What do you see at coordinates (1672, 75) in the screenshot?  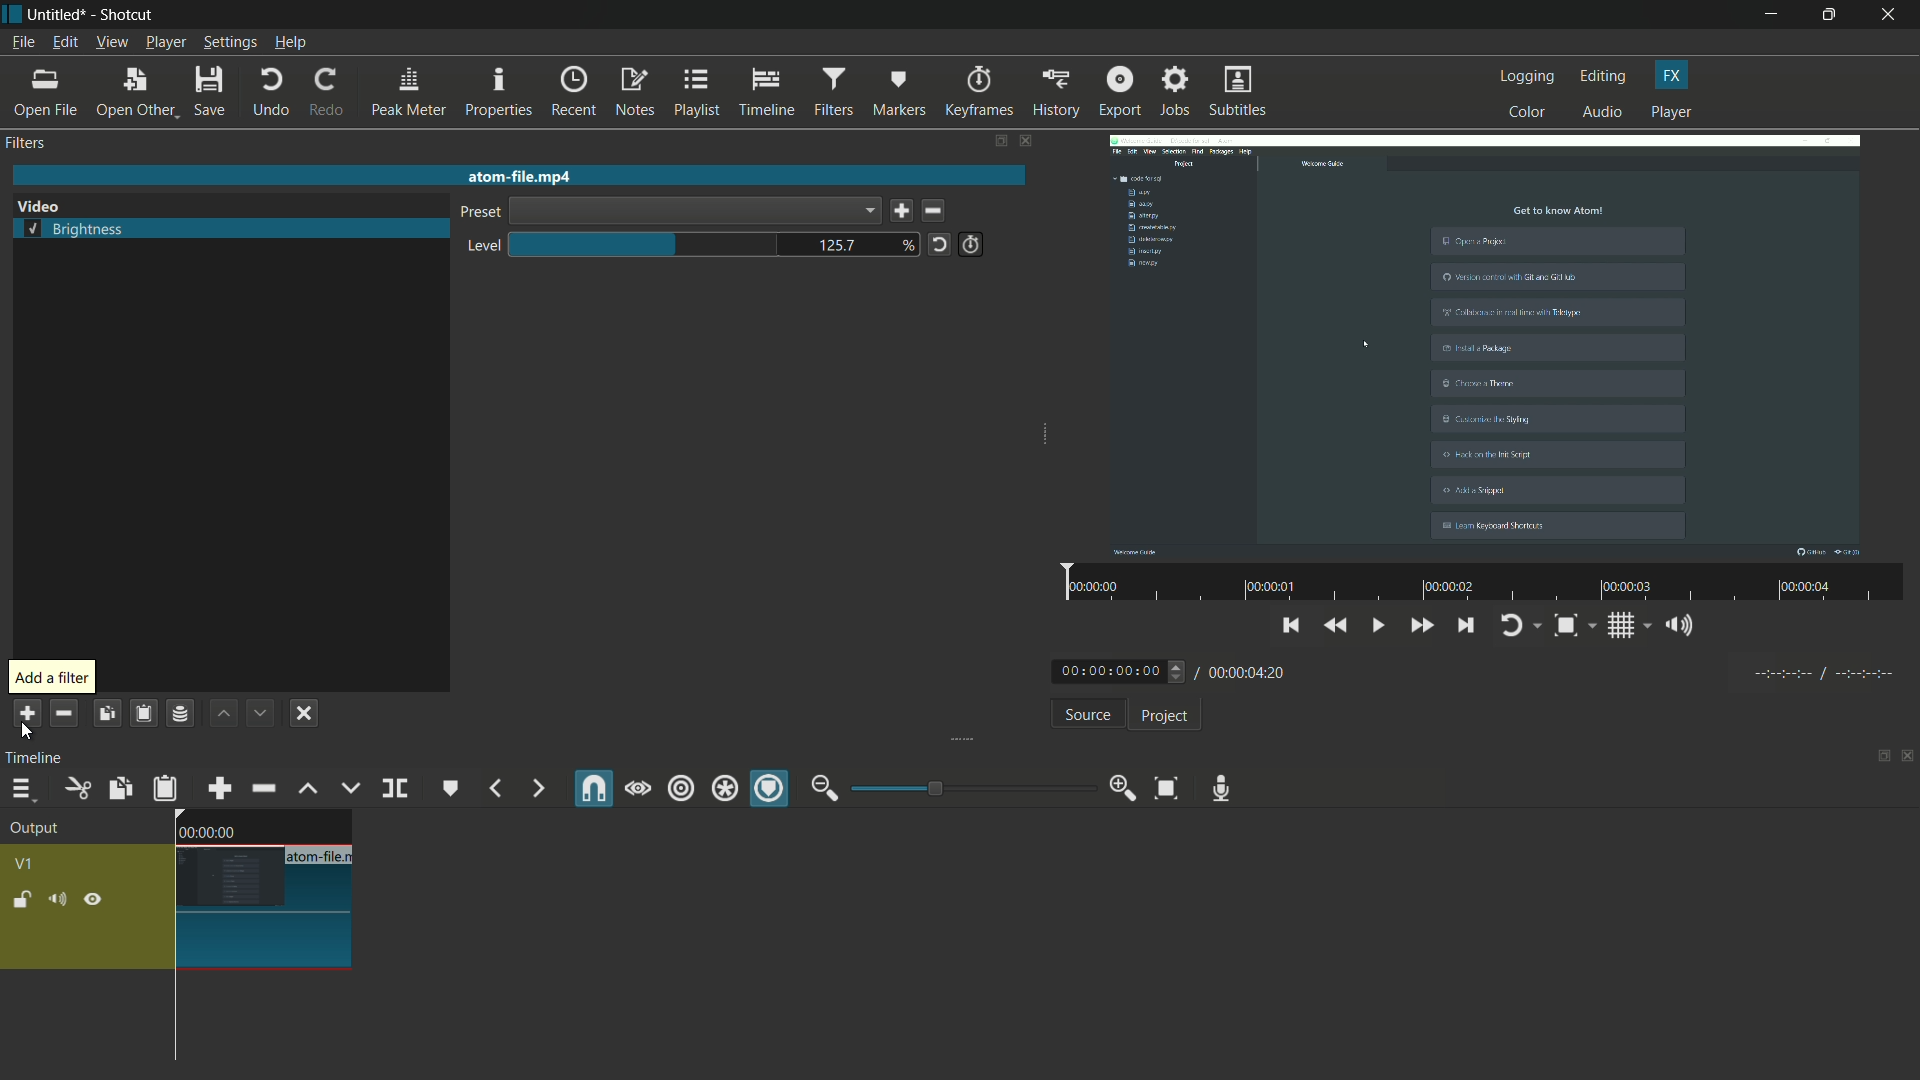 I see `fx` at bounding box center [1672, 75].